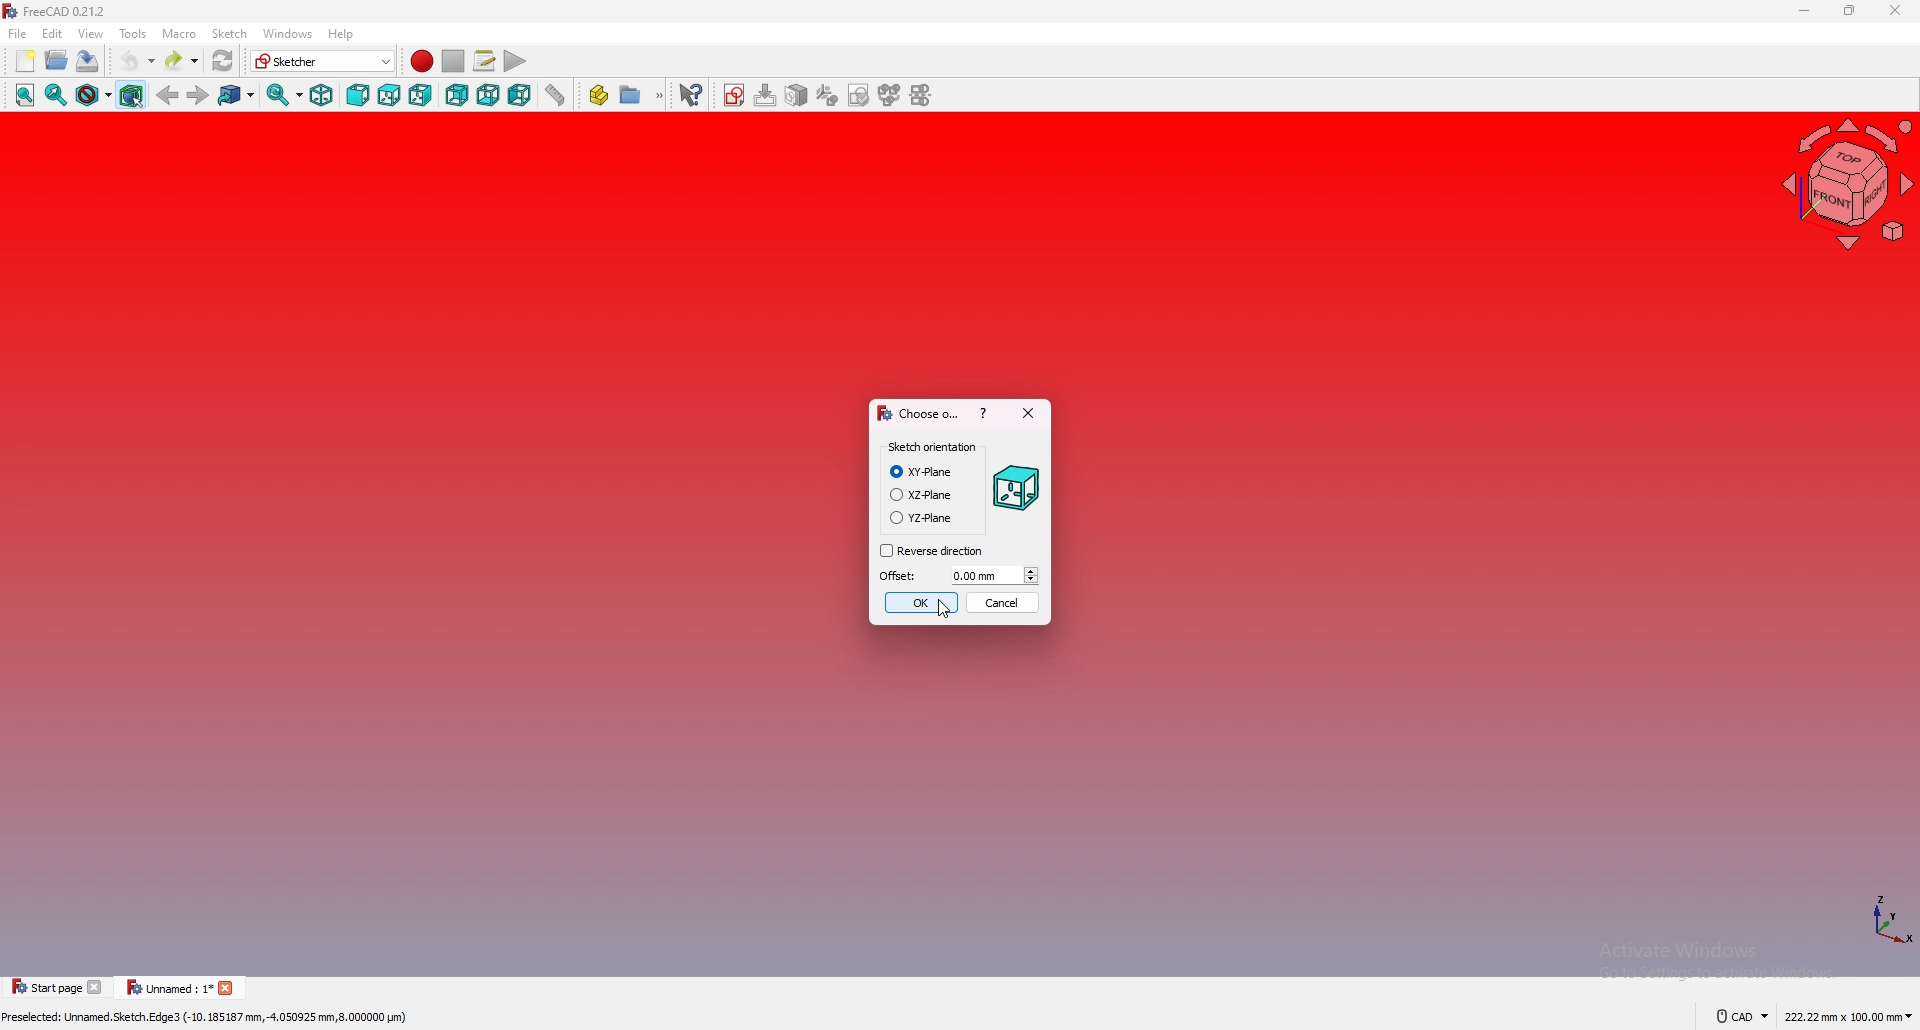 The height and width of the screenshot is (1030, 1920). I want to click on create part, so click(600, 96).